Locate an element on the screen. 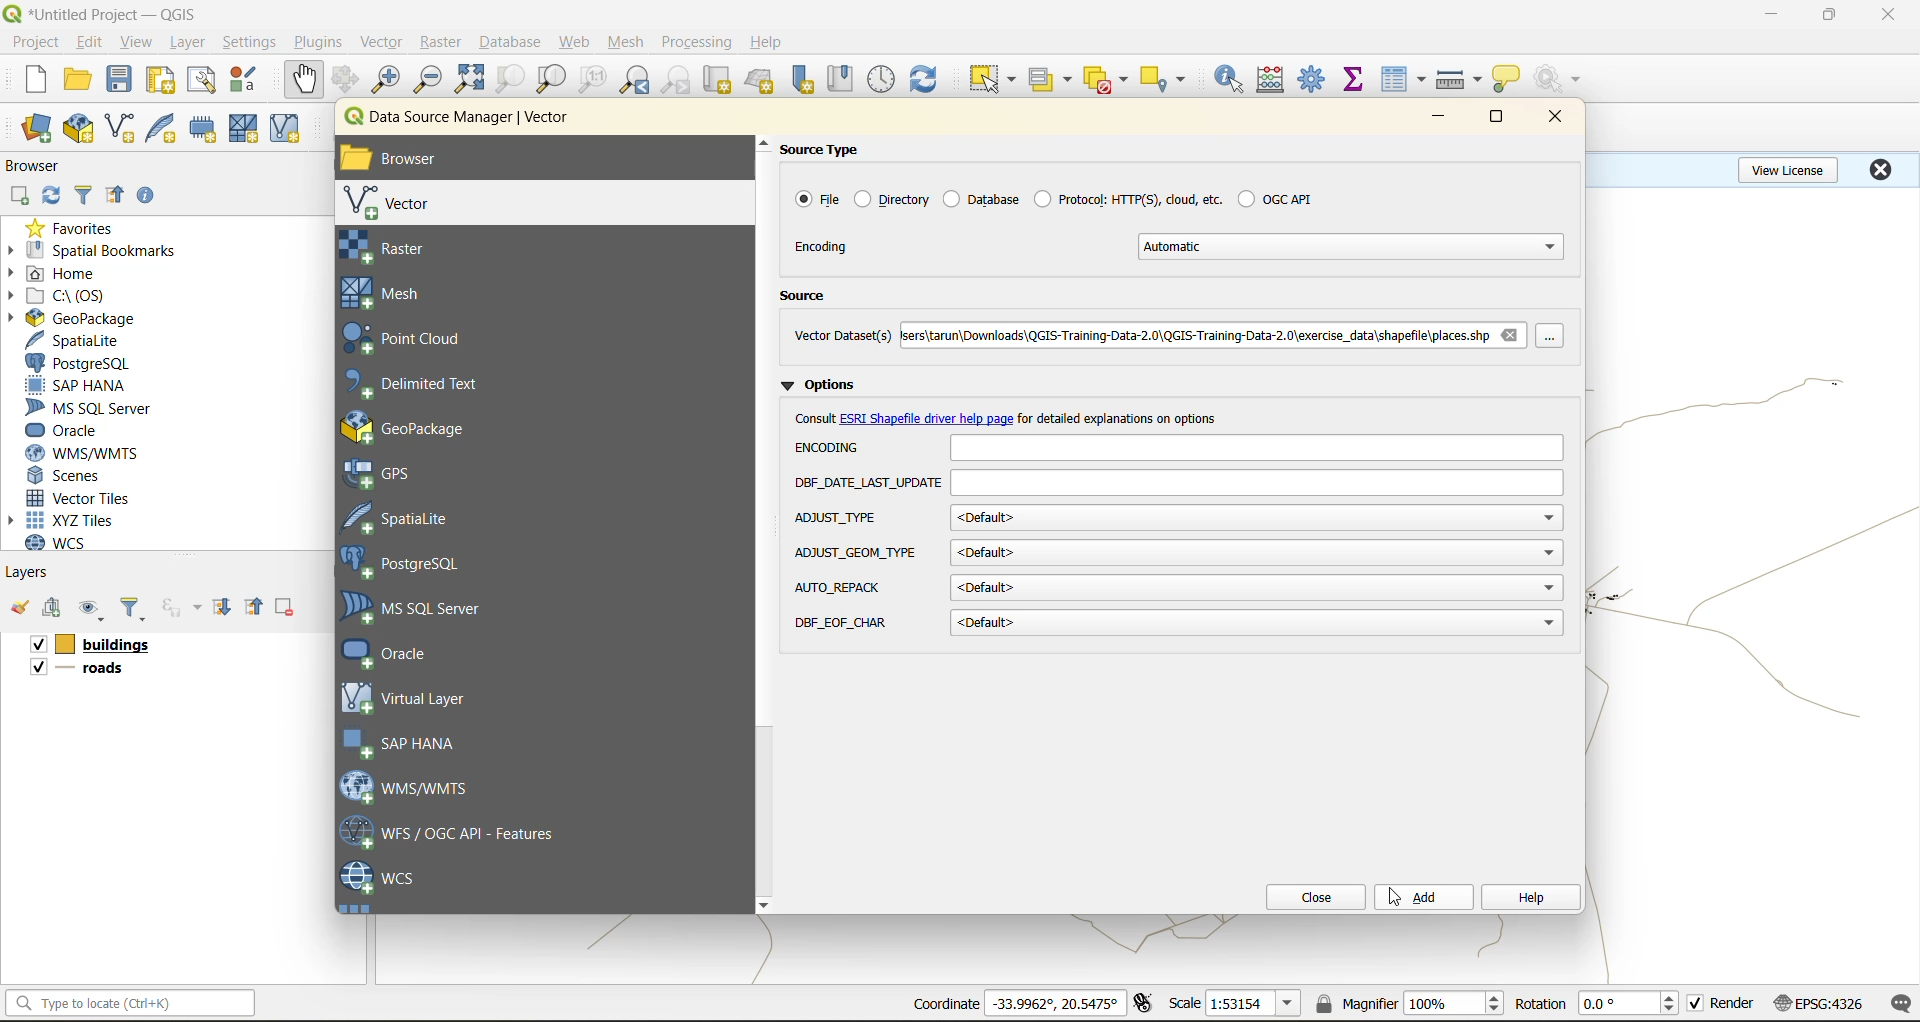  gps is located at coordinates (392, 474).